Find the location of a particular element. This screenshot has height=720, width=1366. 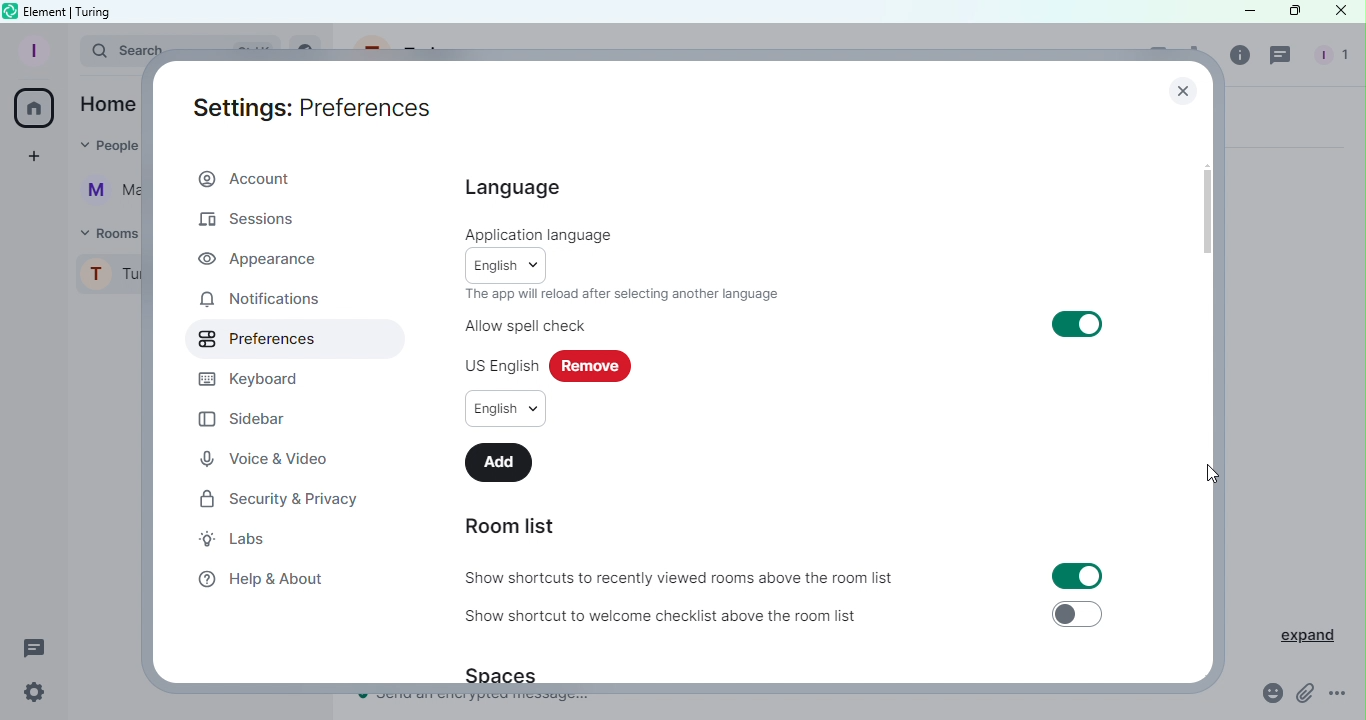

Prefrences is located at coordinates (251, 340).